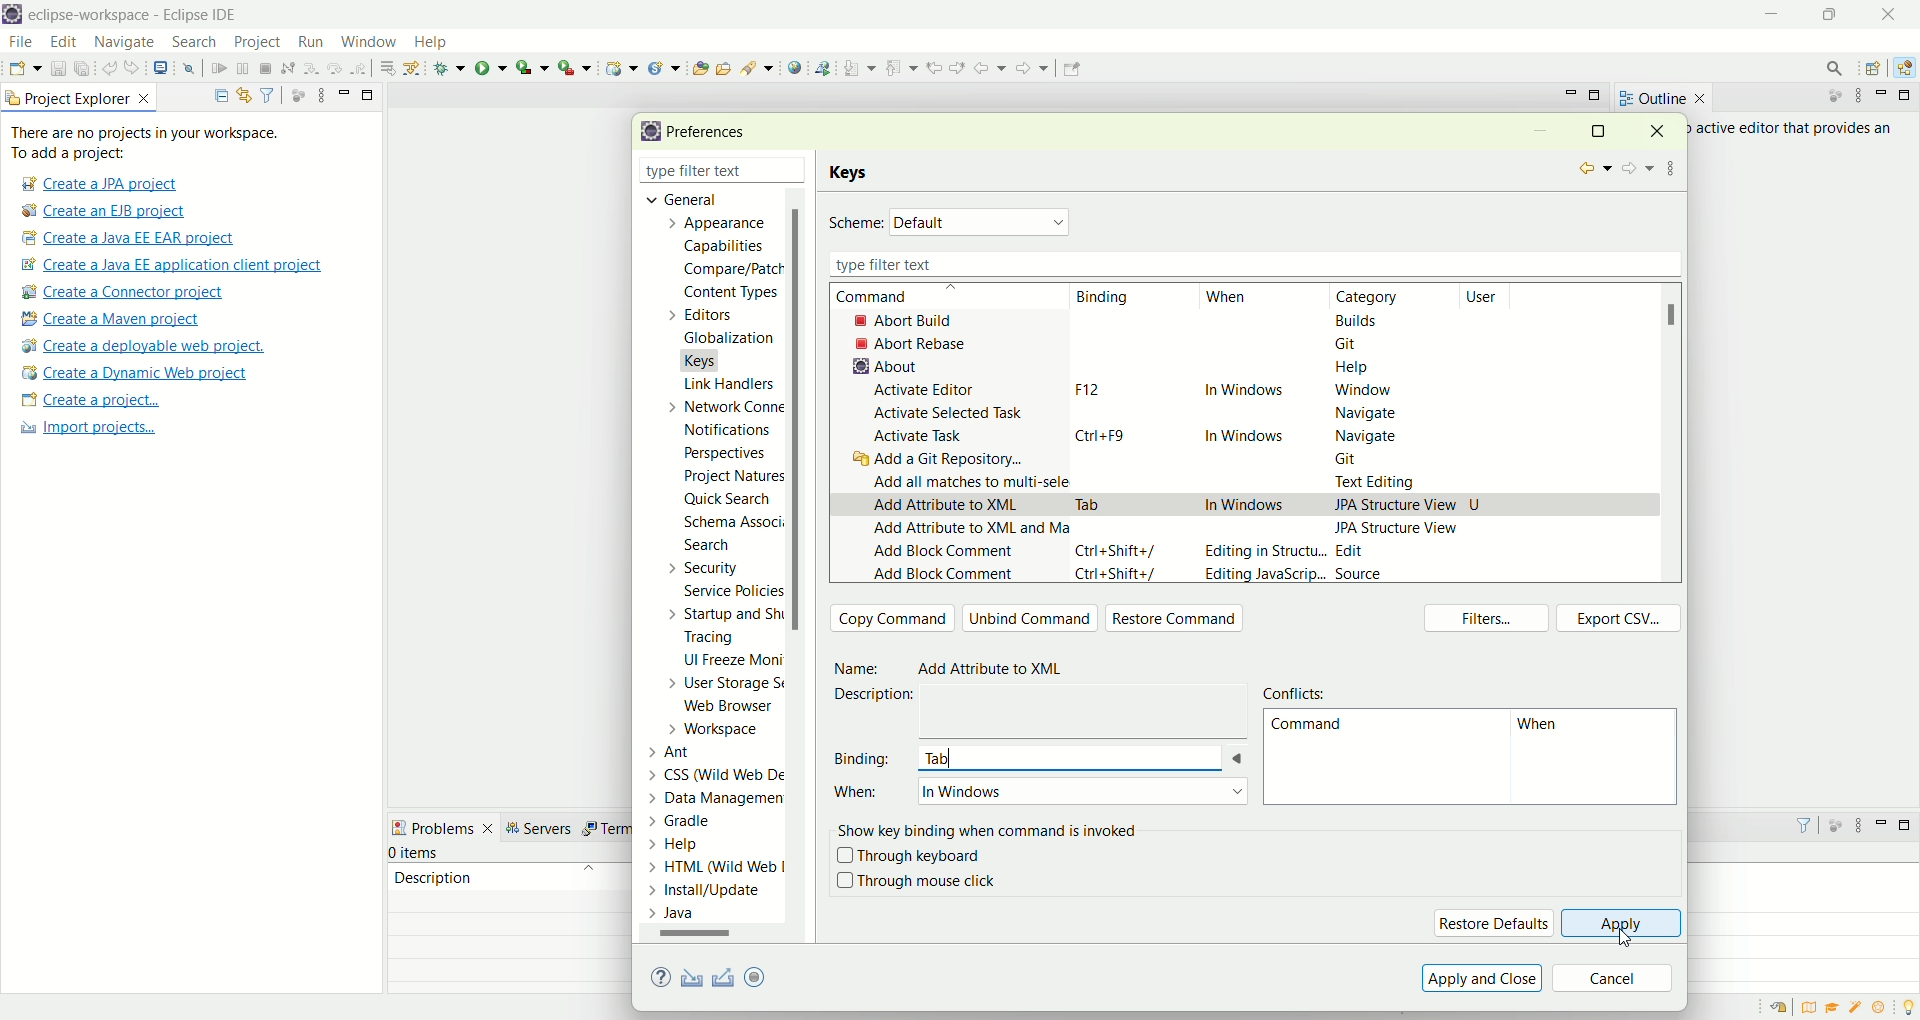 The width and height of the screenshot is (1920, 1020). I want to click on create a dynamic web project, so click(619, 66).